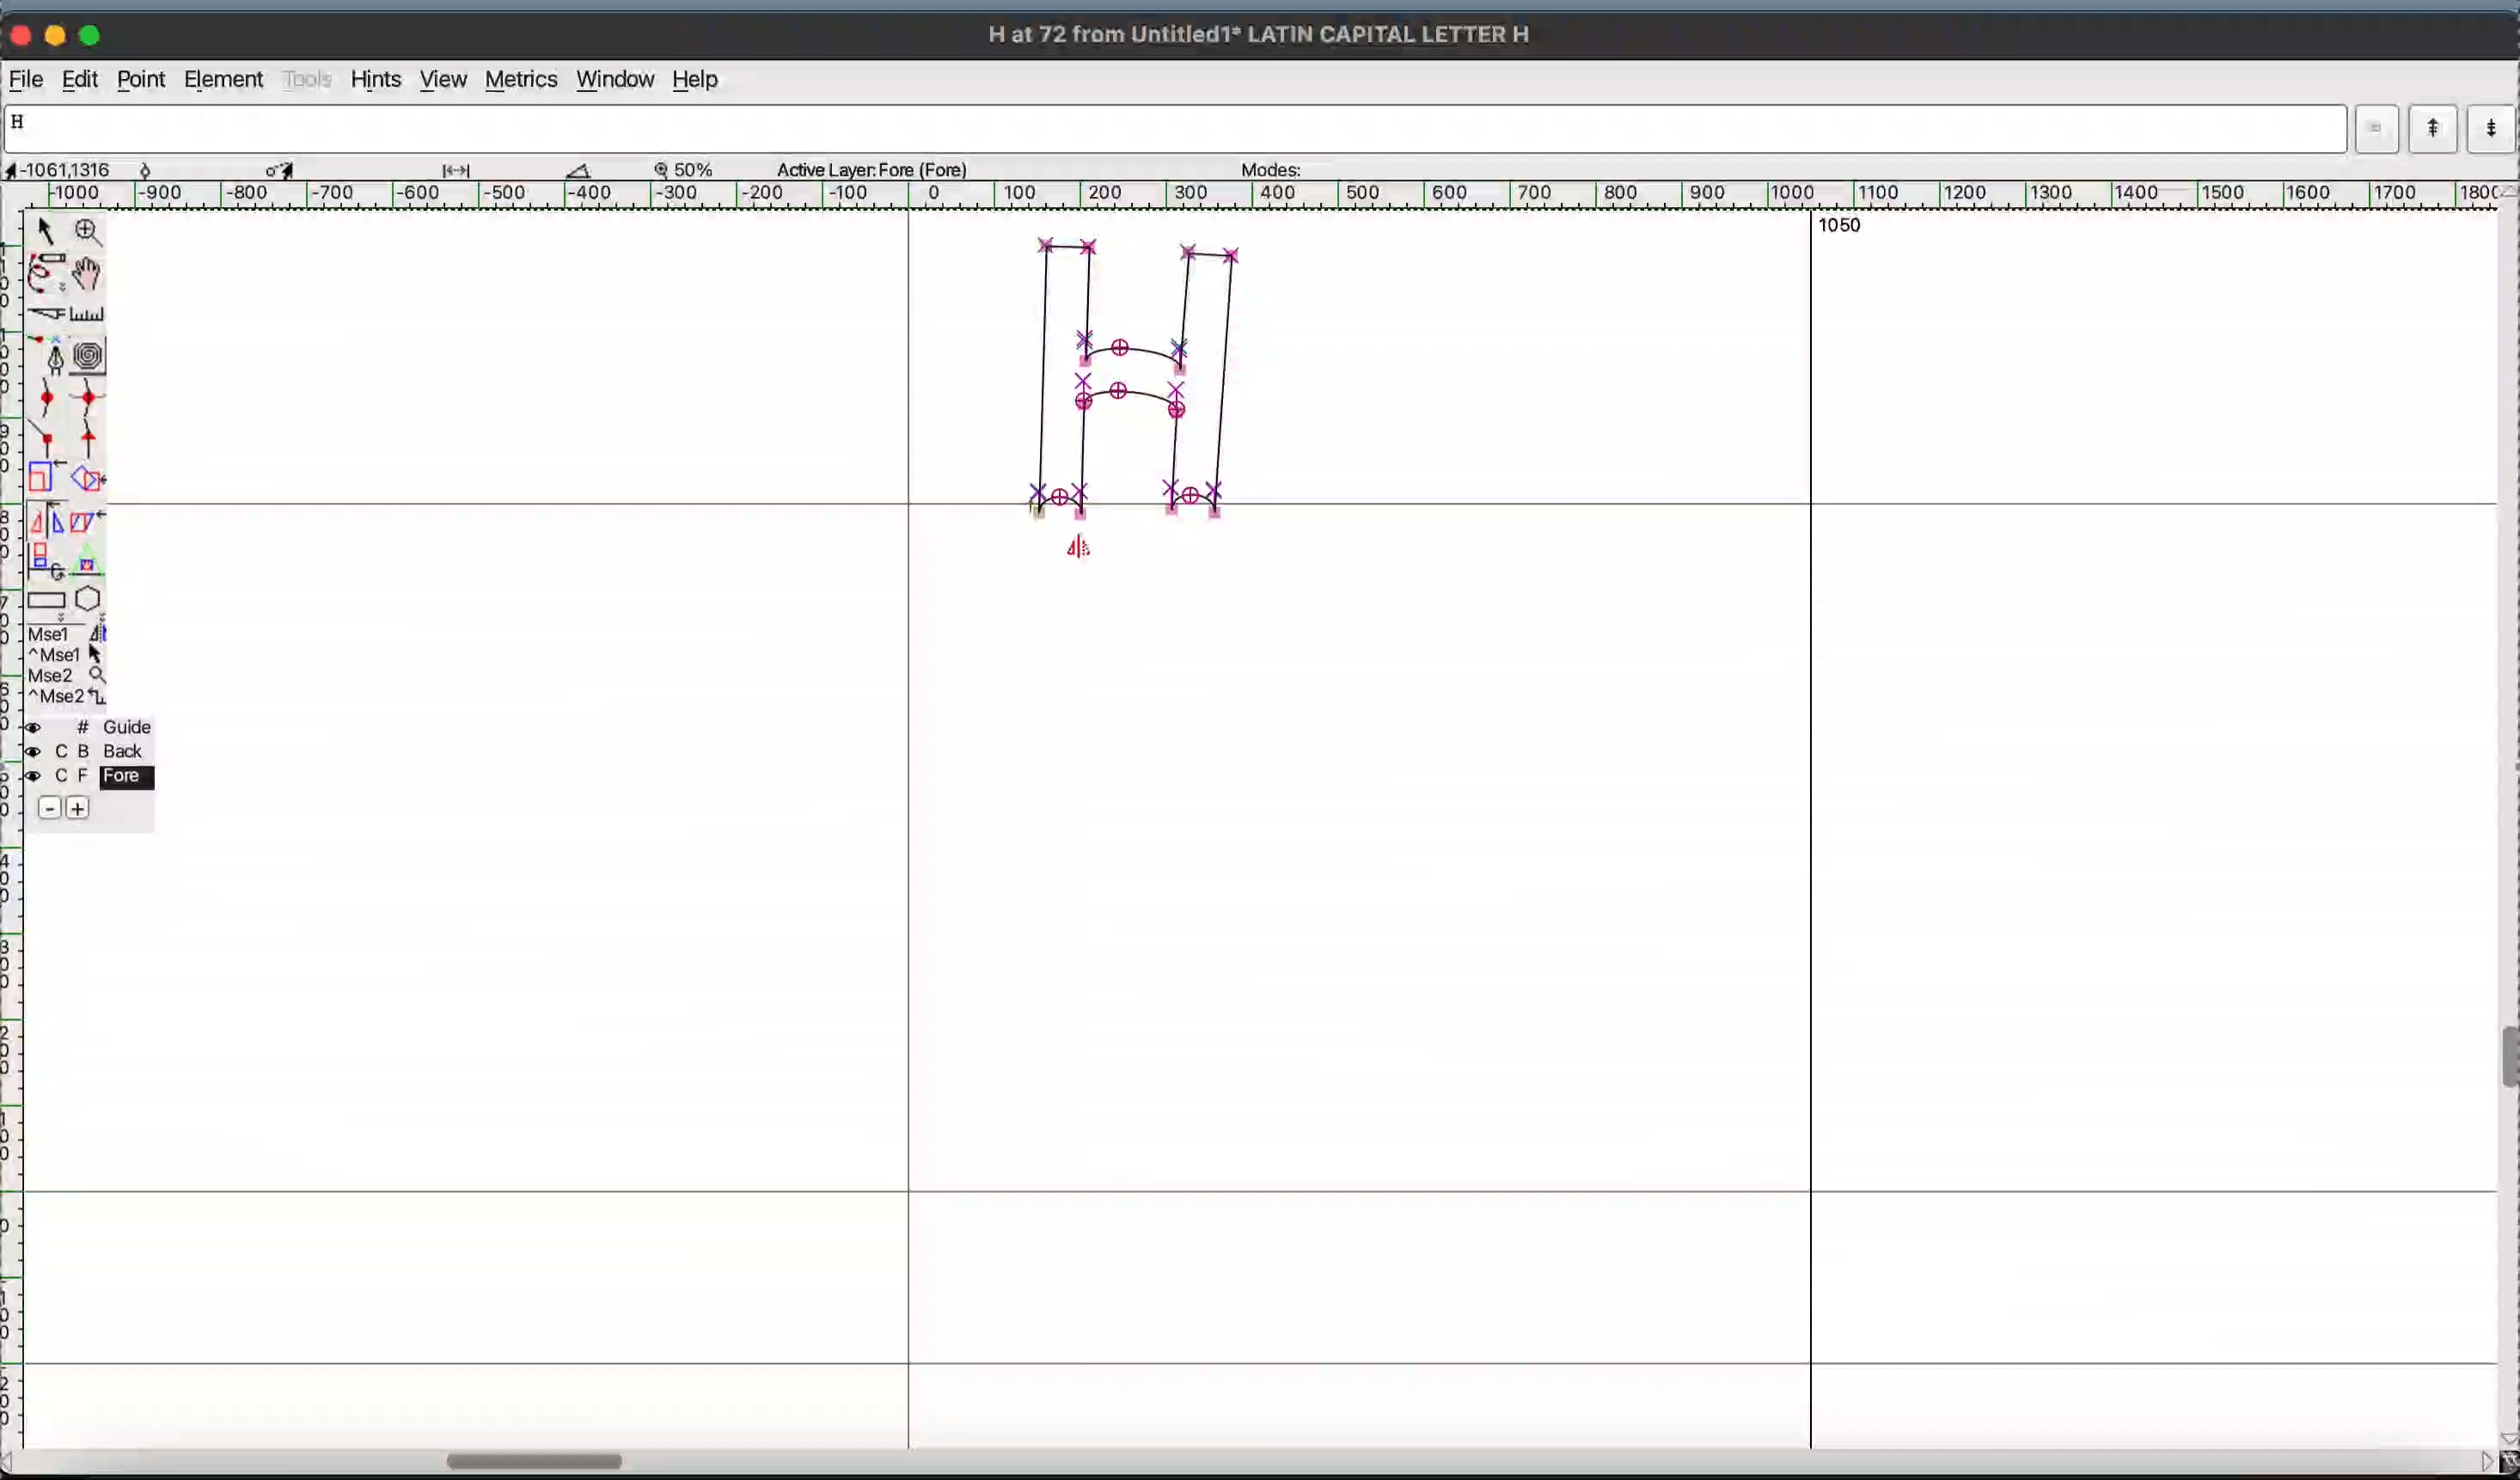  Describe the element at coordinates (371, 80) in the screenshot. I see `hints` at that location.